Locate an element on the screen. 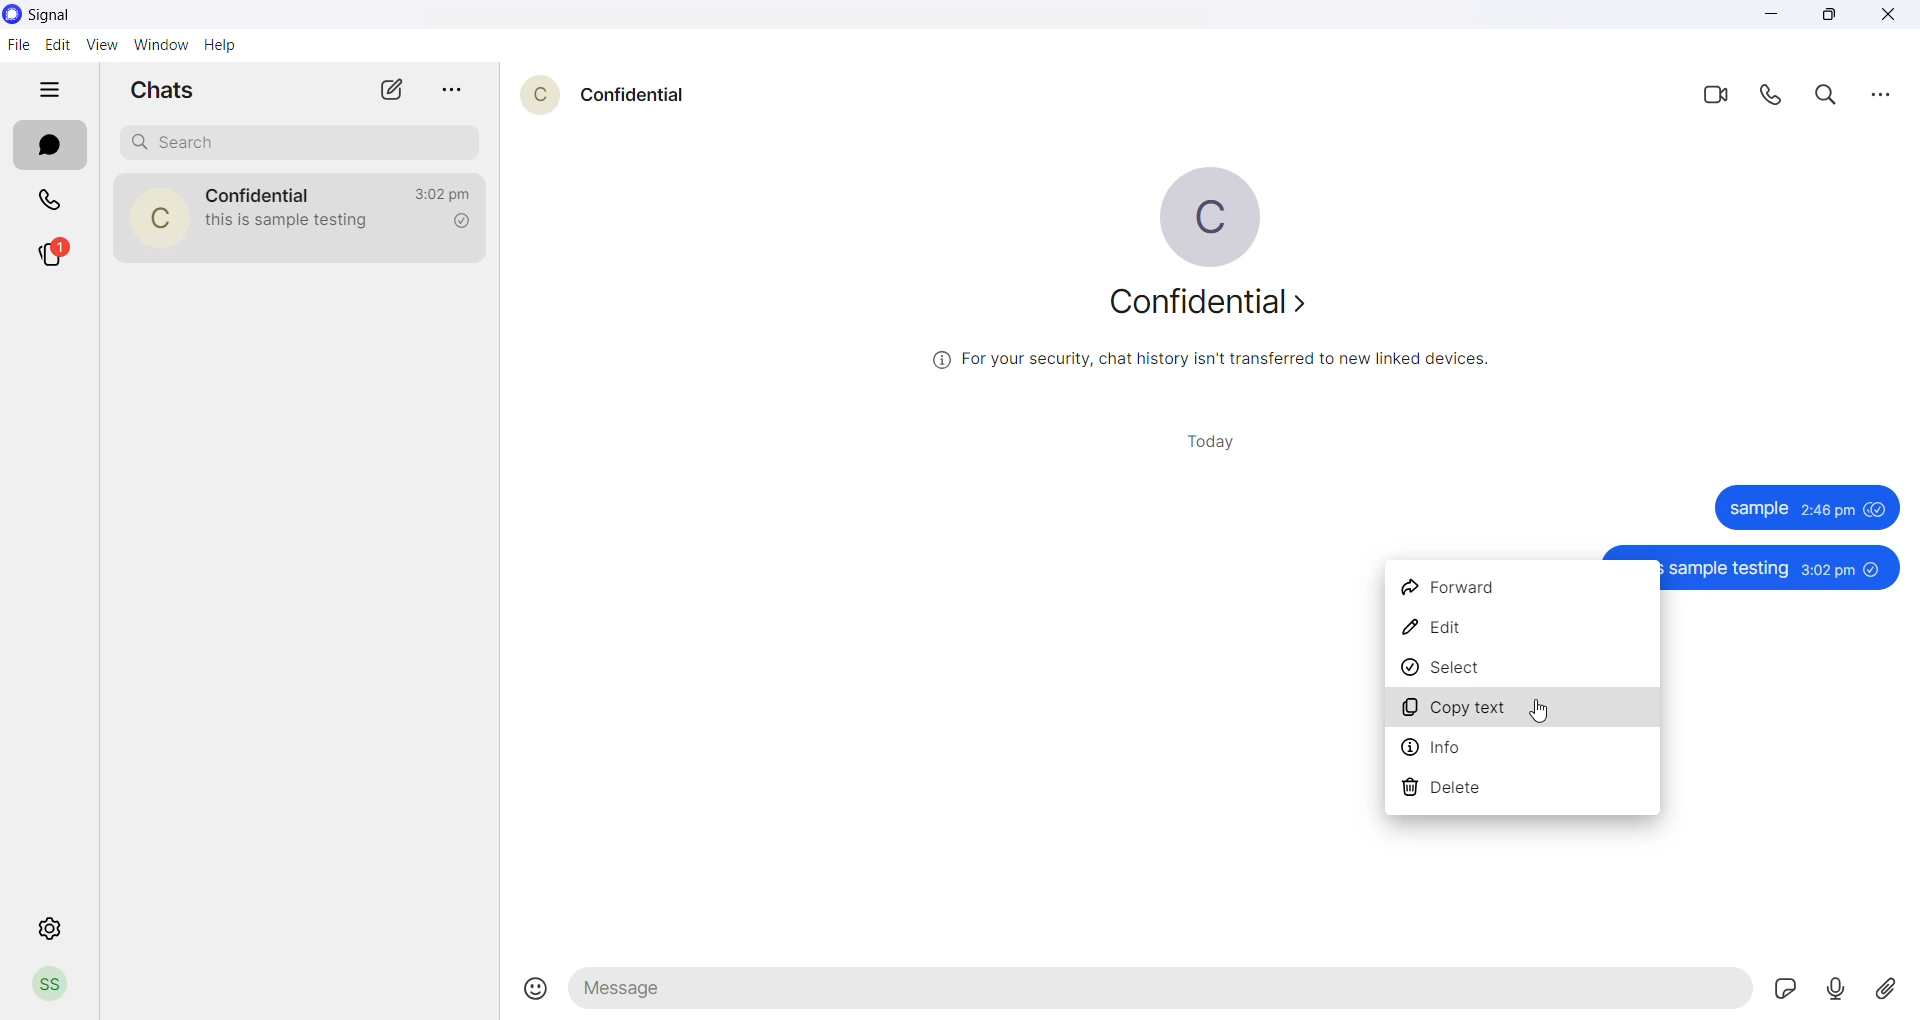  voice note is located at coordinates (1834, 990).